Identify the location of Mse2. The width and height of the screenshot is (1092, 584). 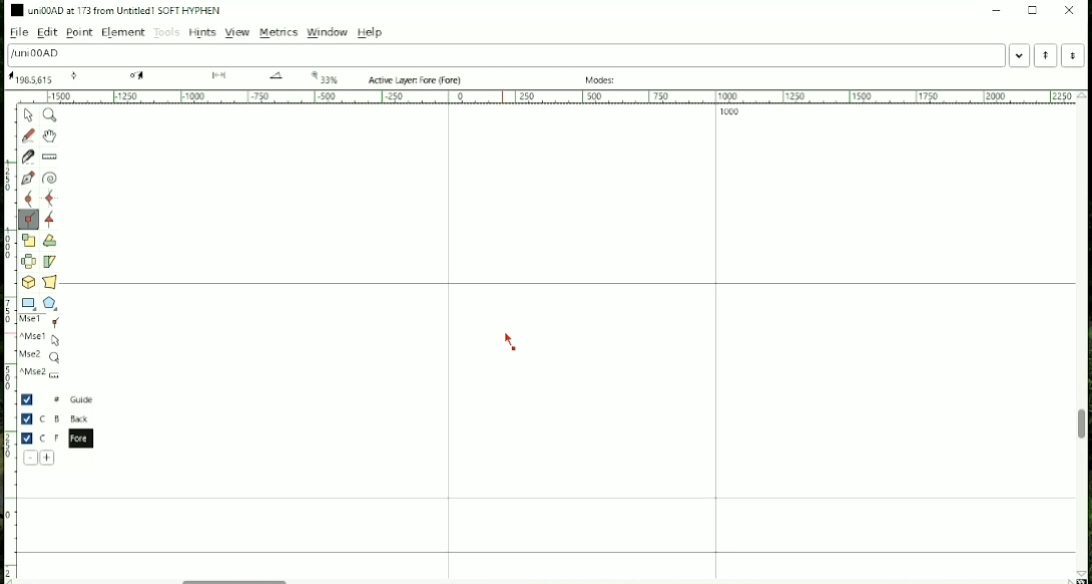
(41, 357).